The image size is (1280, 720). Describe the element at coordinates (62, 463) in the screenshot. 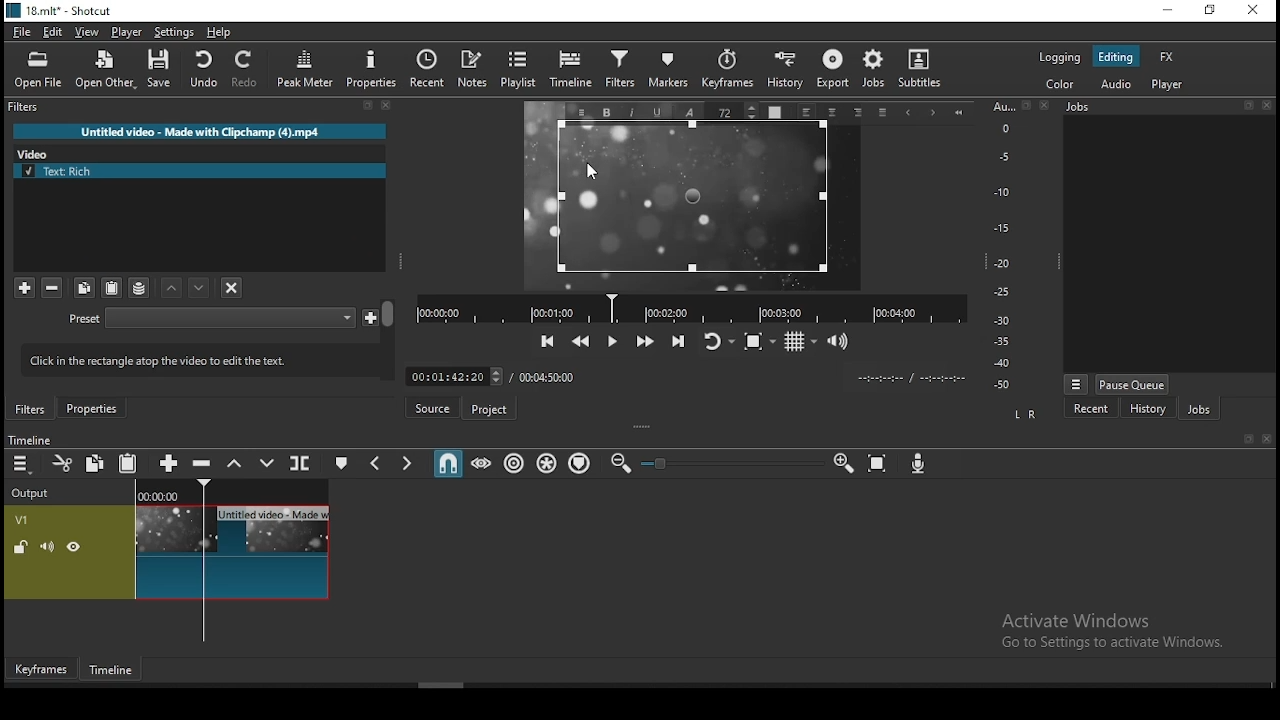

I see `cut` at that location.